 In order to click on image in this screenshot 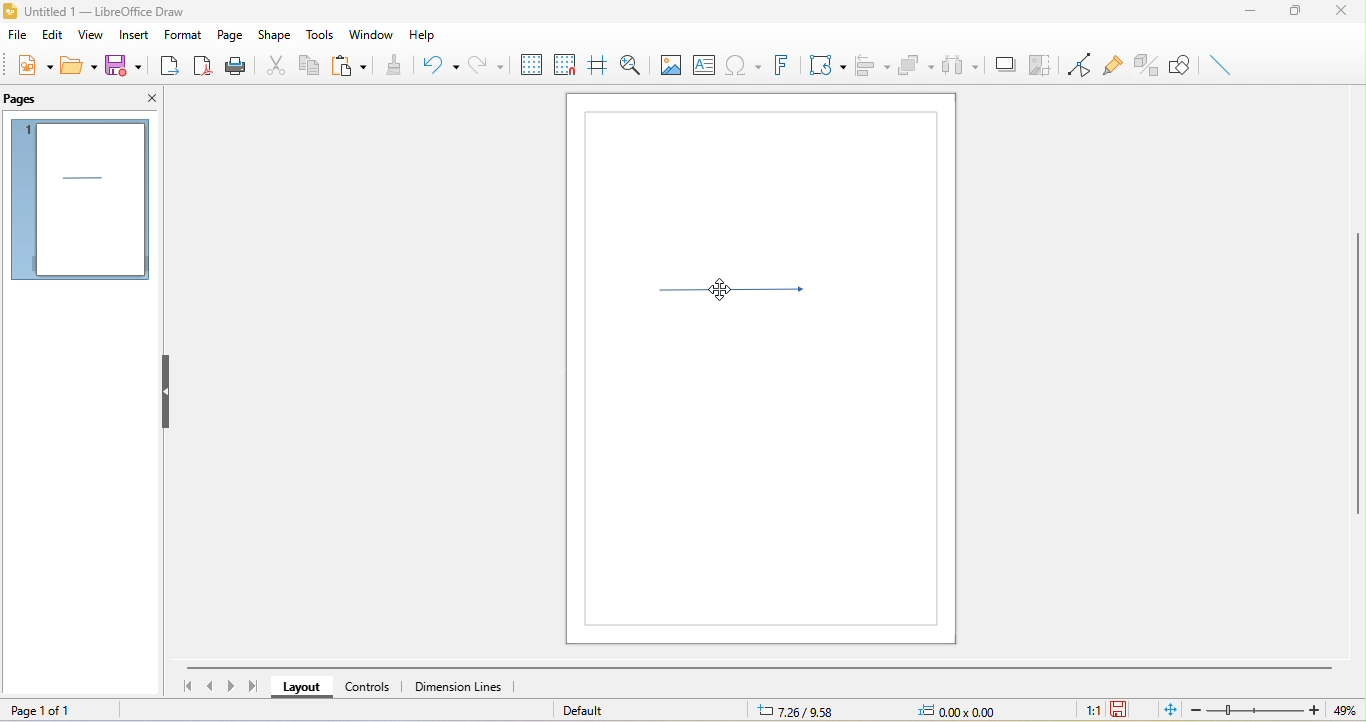, I will do `click(669, 63)`.